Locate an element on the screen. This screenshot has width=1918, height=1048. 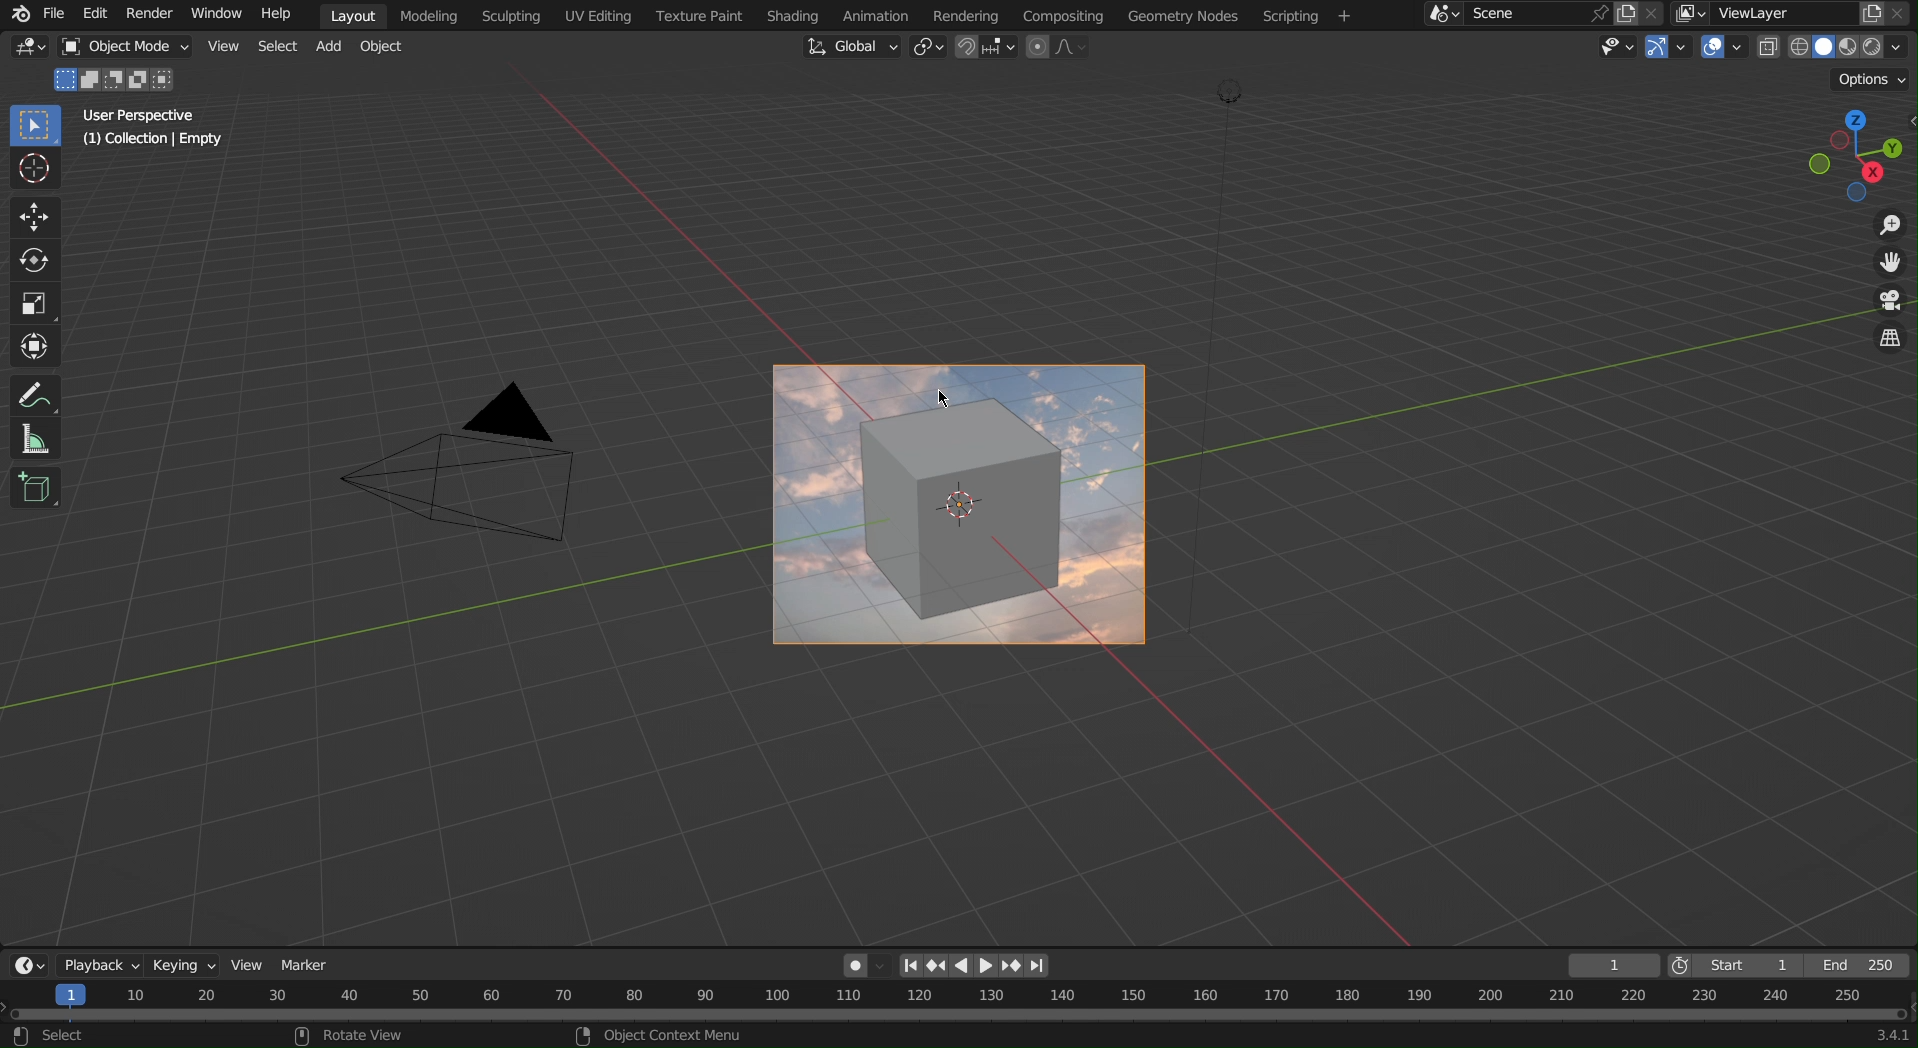
Modeling is located at coordinates (432, 16).